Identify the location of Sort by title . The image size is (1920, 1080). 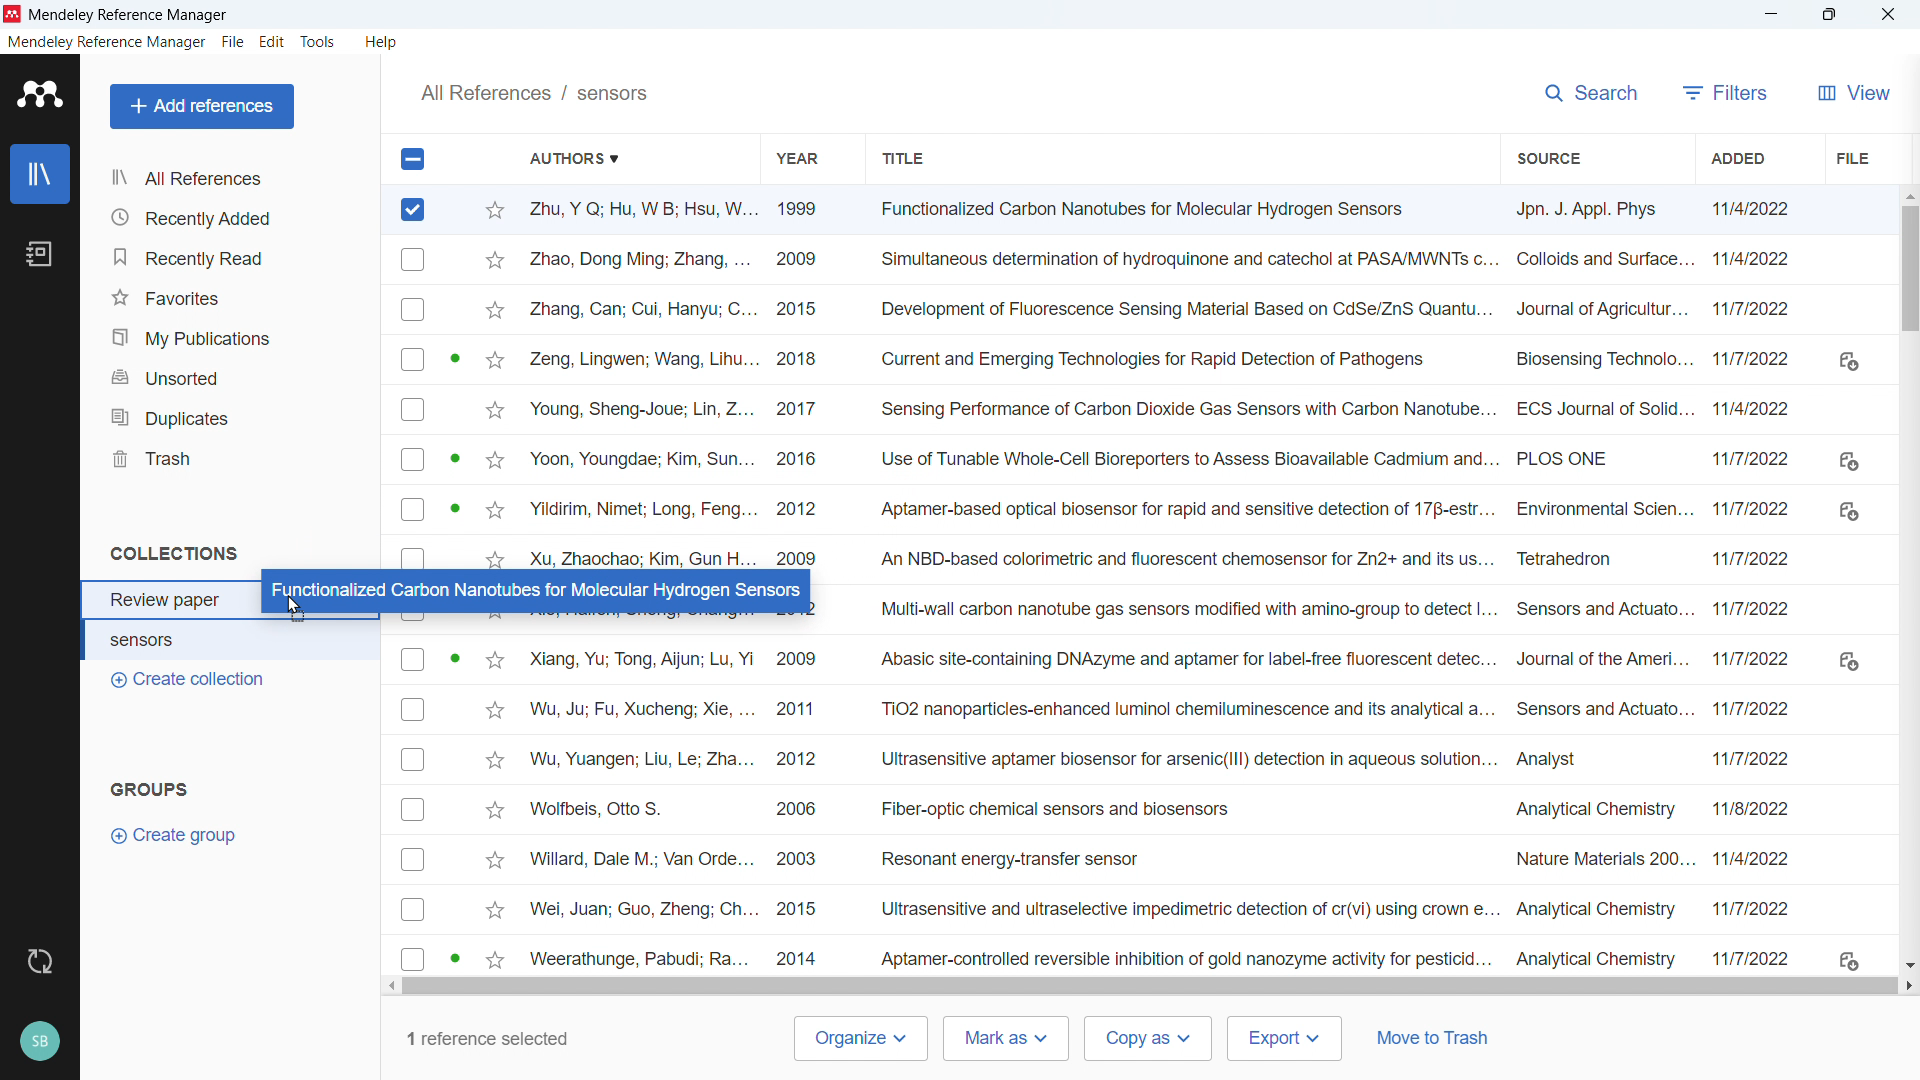
(904, 158).